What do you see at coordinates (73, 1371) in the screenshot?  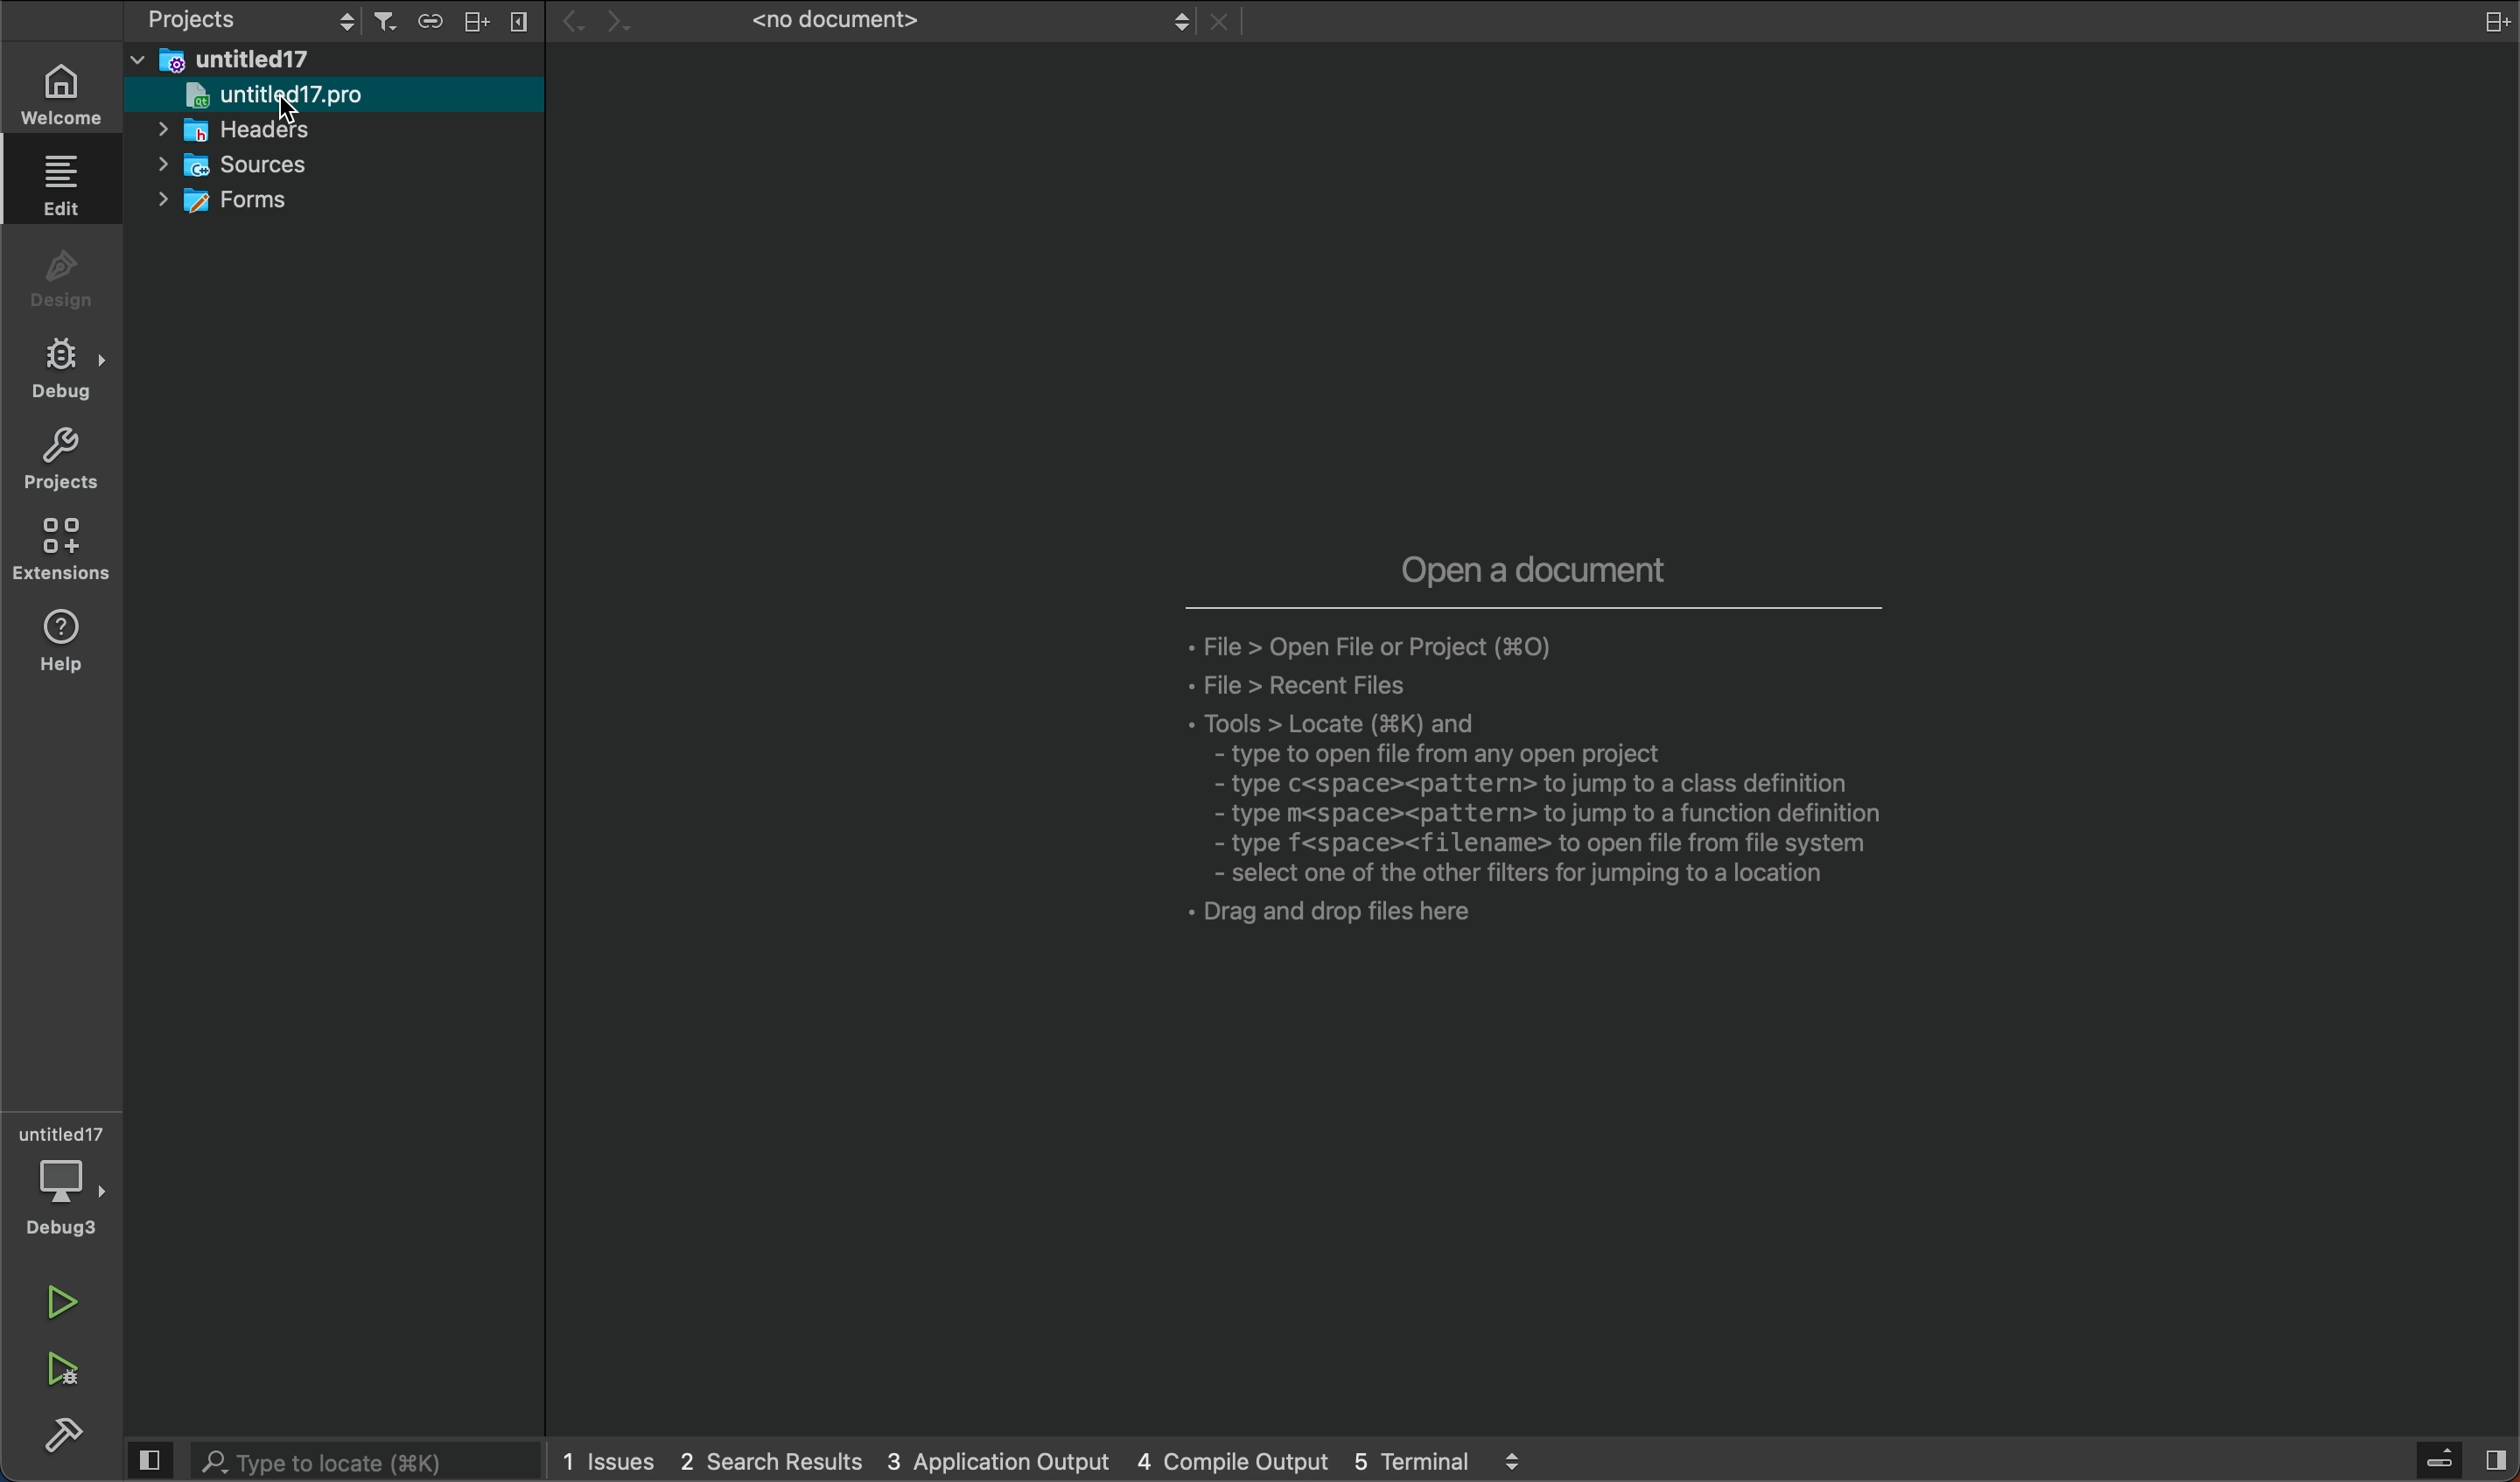 I see `run and debug` at bounding box center [73, 1371].